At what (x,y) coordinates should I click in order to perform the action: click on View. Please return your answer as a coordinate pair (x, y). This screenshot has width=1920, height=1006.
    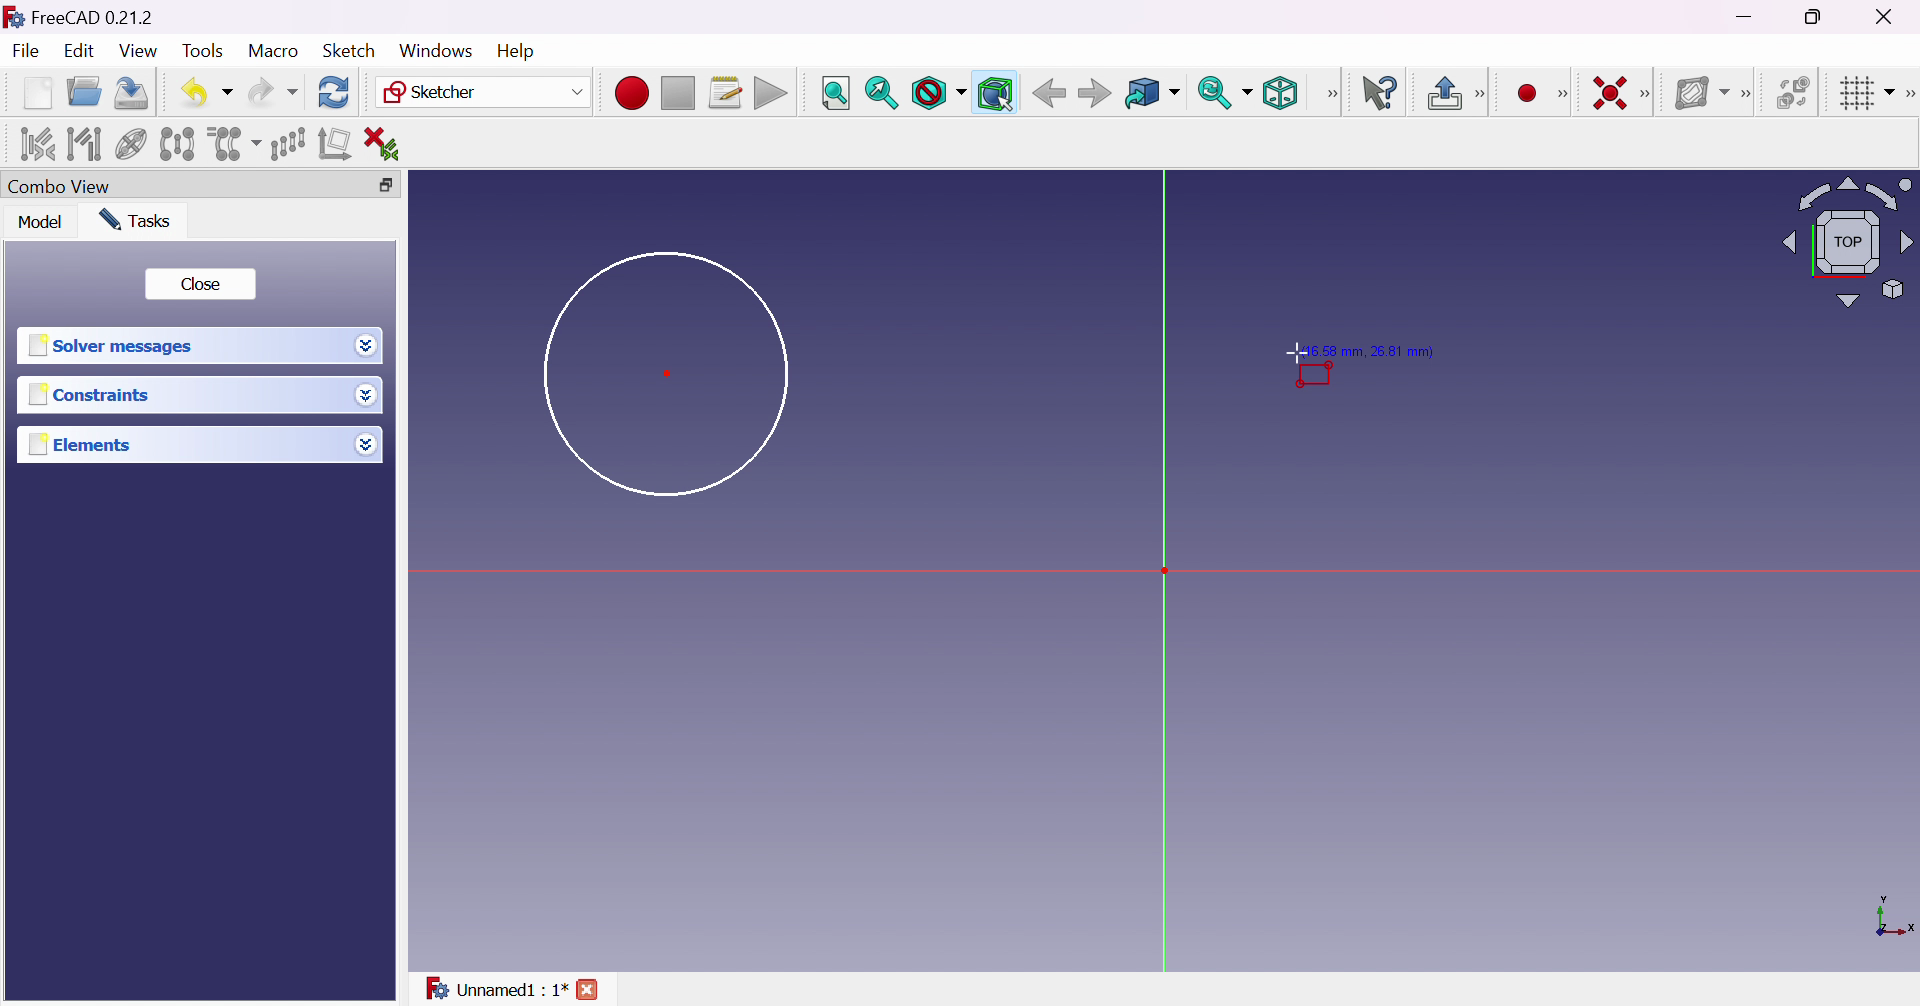
    Looking at the image, I should click on (140, 52).